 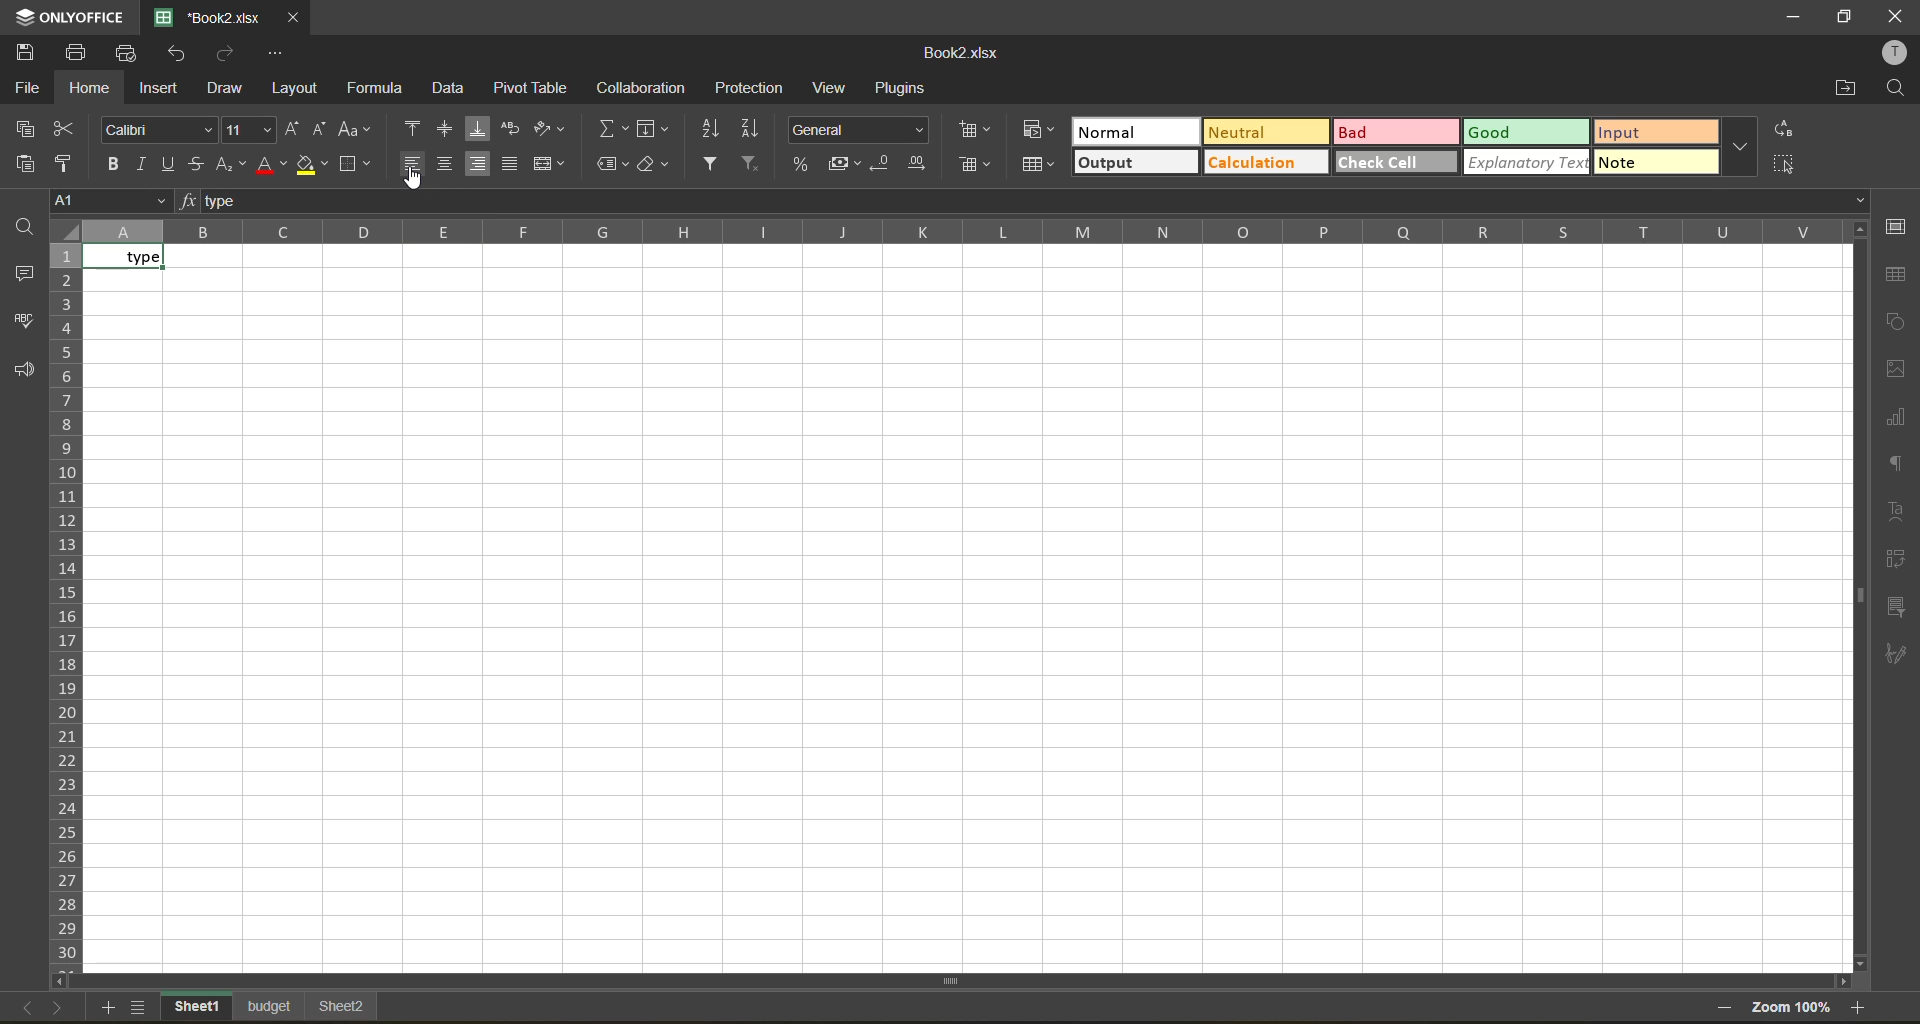 What do you see at coordinates (711, 165) in the screenshot?
I see `filter` at bounding box center [711, 165].